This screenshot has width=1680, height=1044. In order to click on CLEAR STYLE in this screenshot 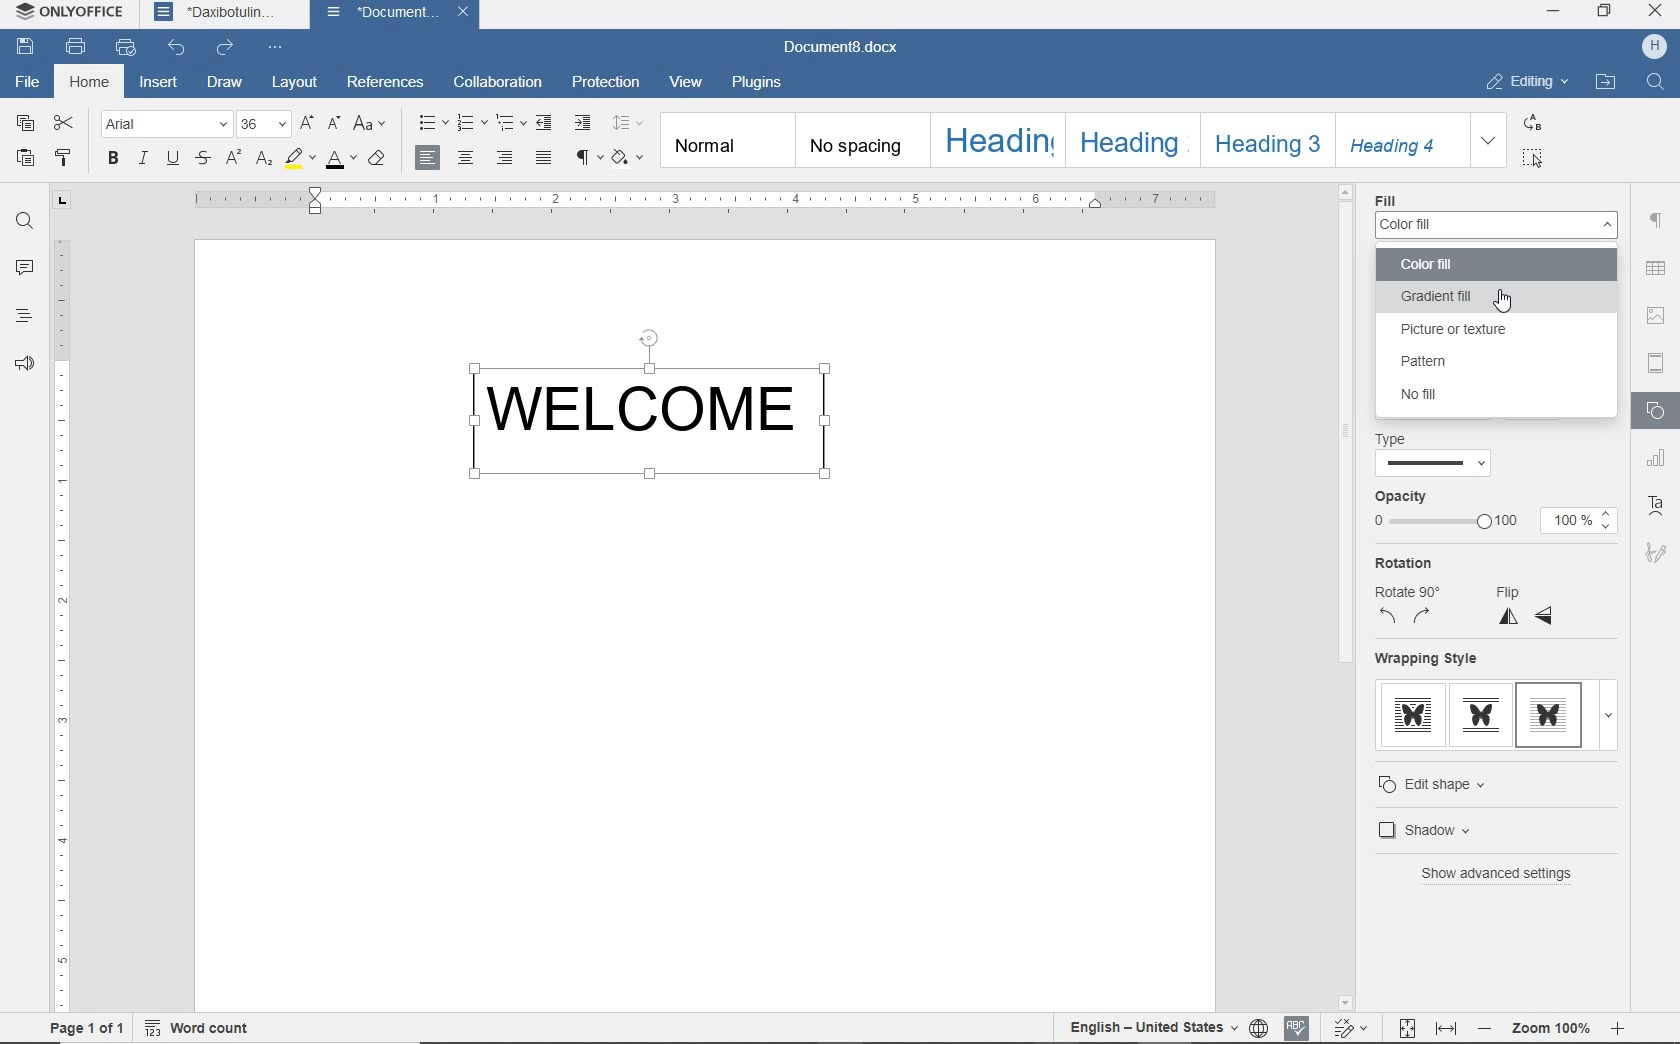, I will do `click(627, 157)`.